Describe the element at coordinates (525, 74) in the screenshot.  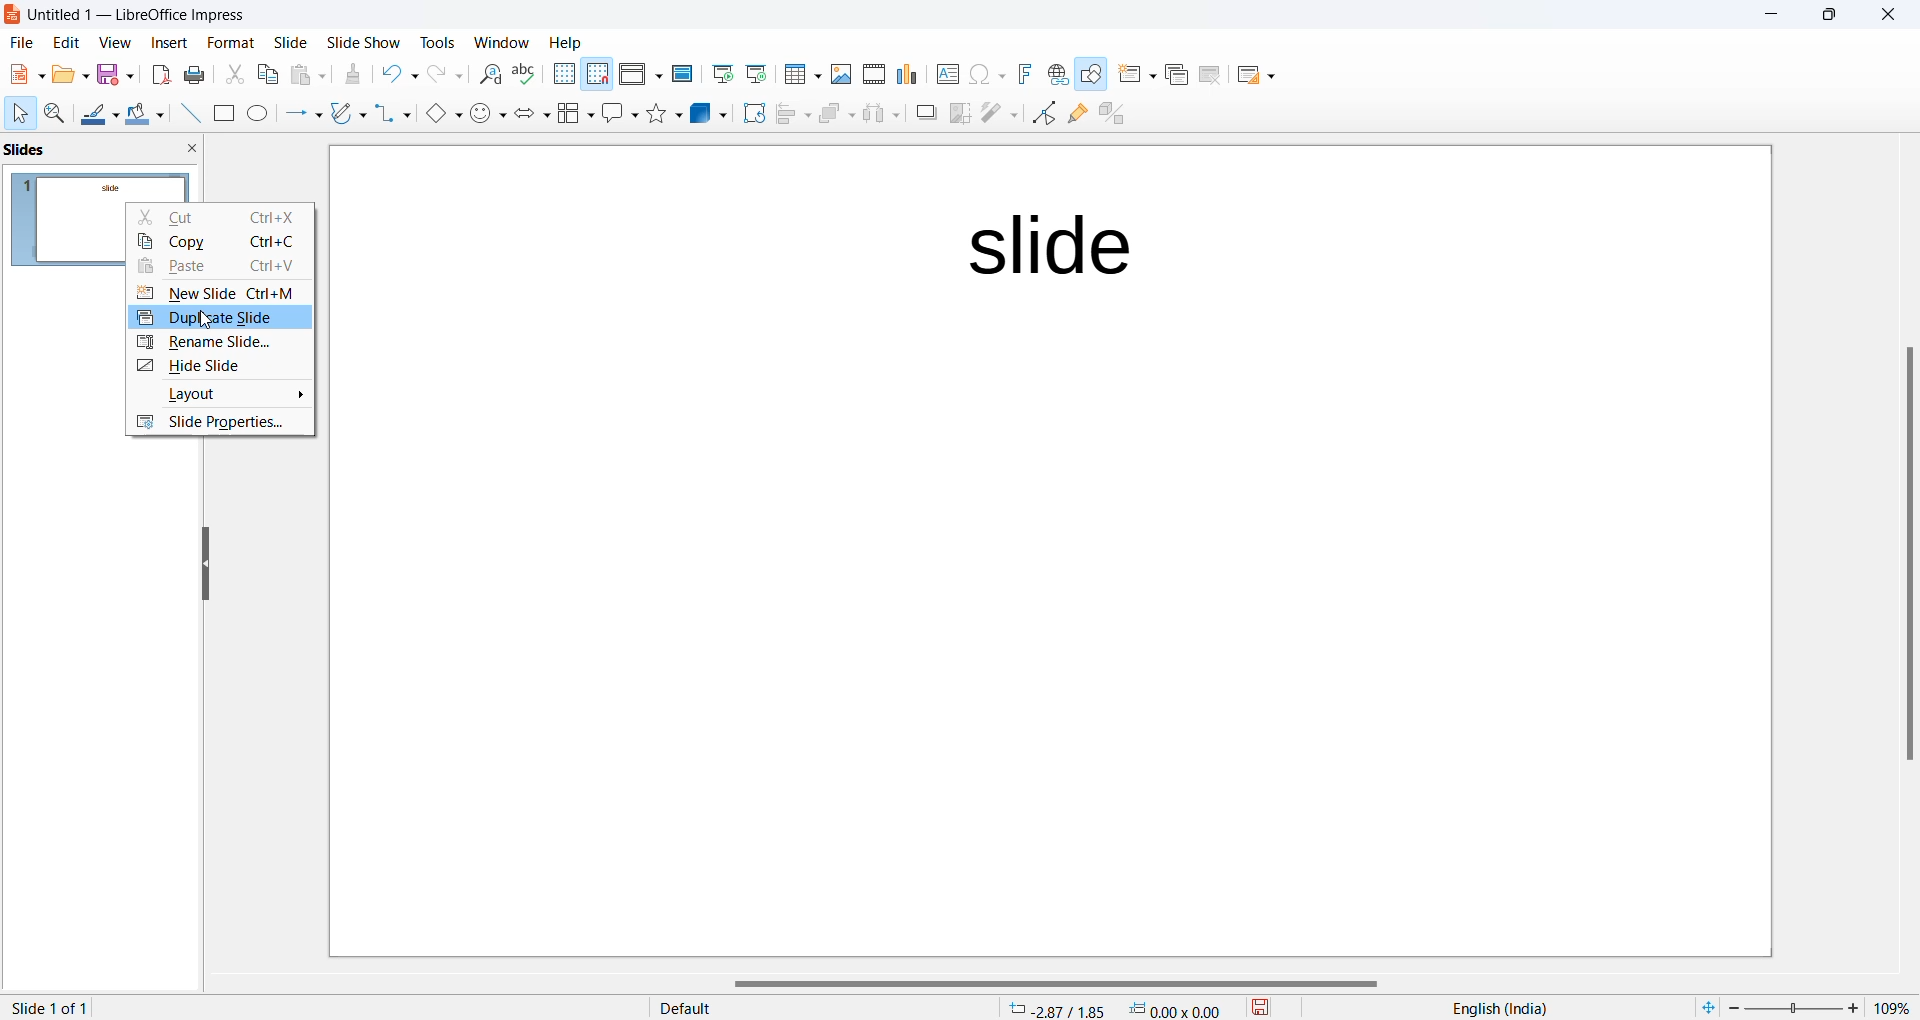
I see `Spellings` at that location.